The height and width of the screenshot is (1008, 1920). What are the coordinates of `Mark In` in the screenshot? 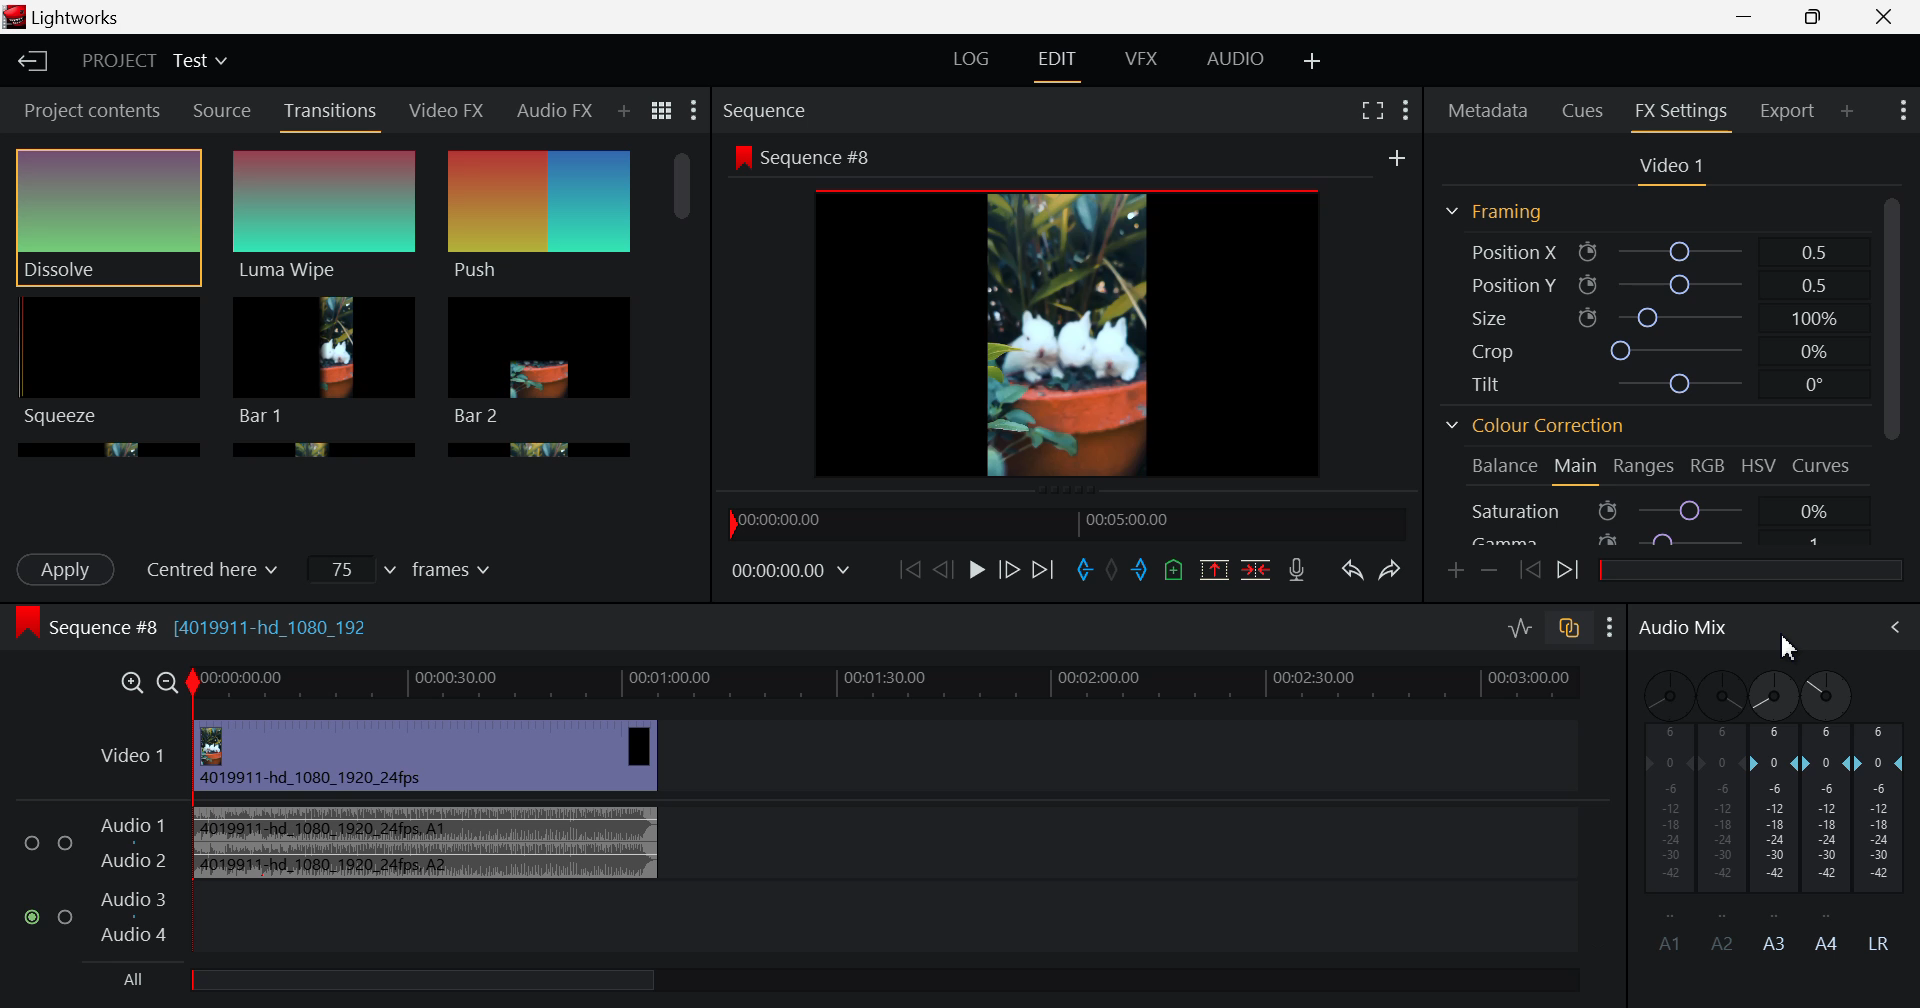 It's located at (1085, 571).